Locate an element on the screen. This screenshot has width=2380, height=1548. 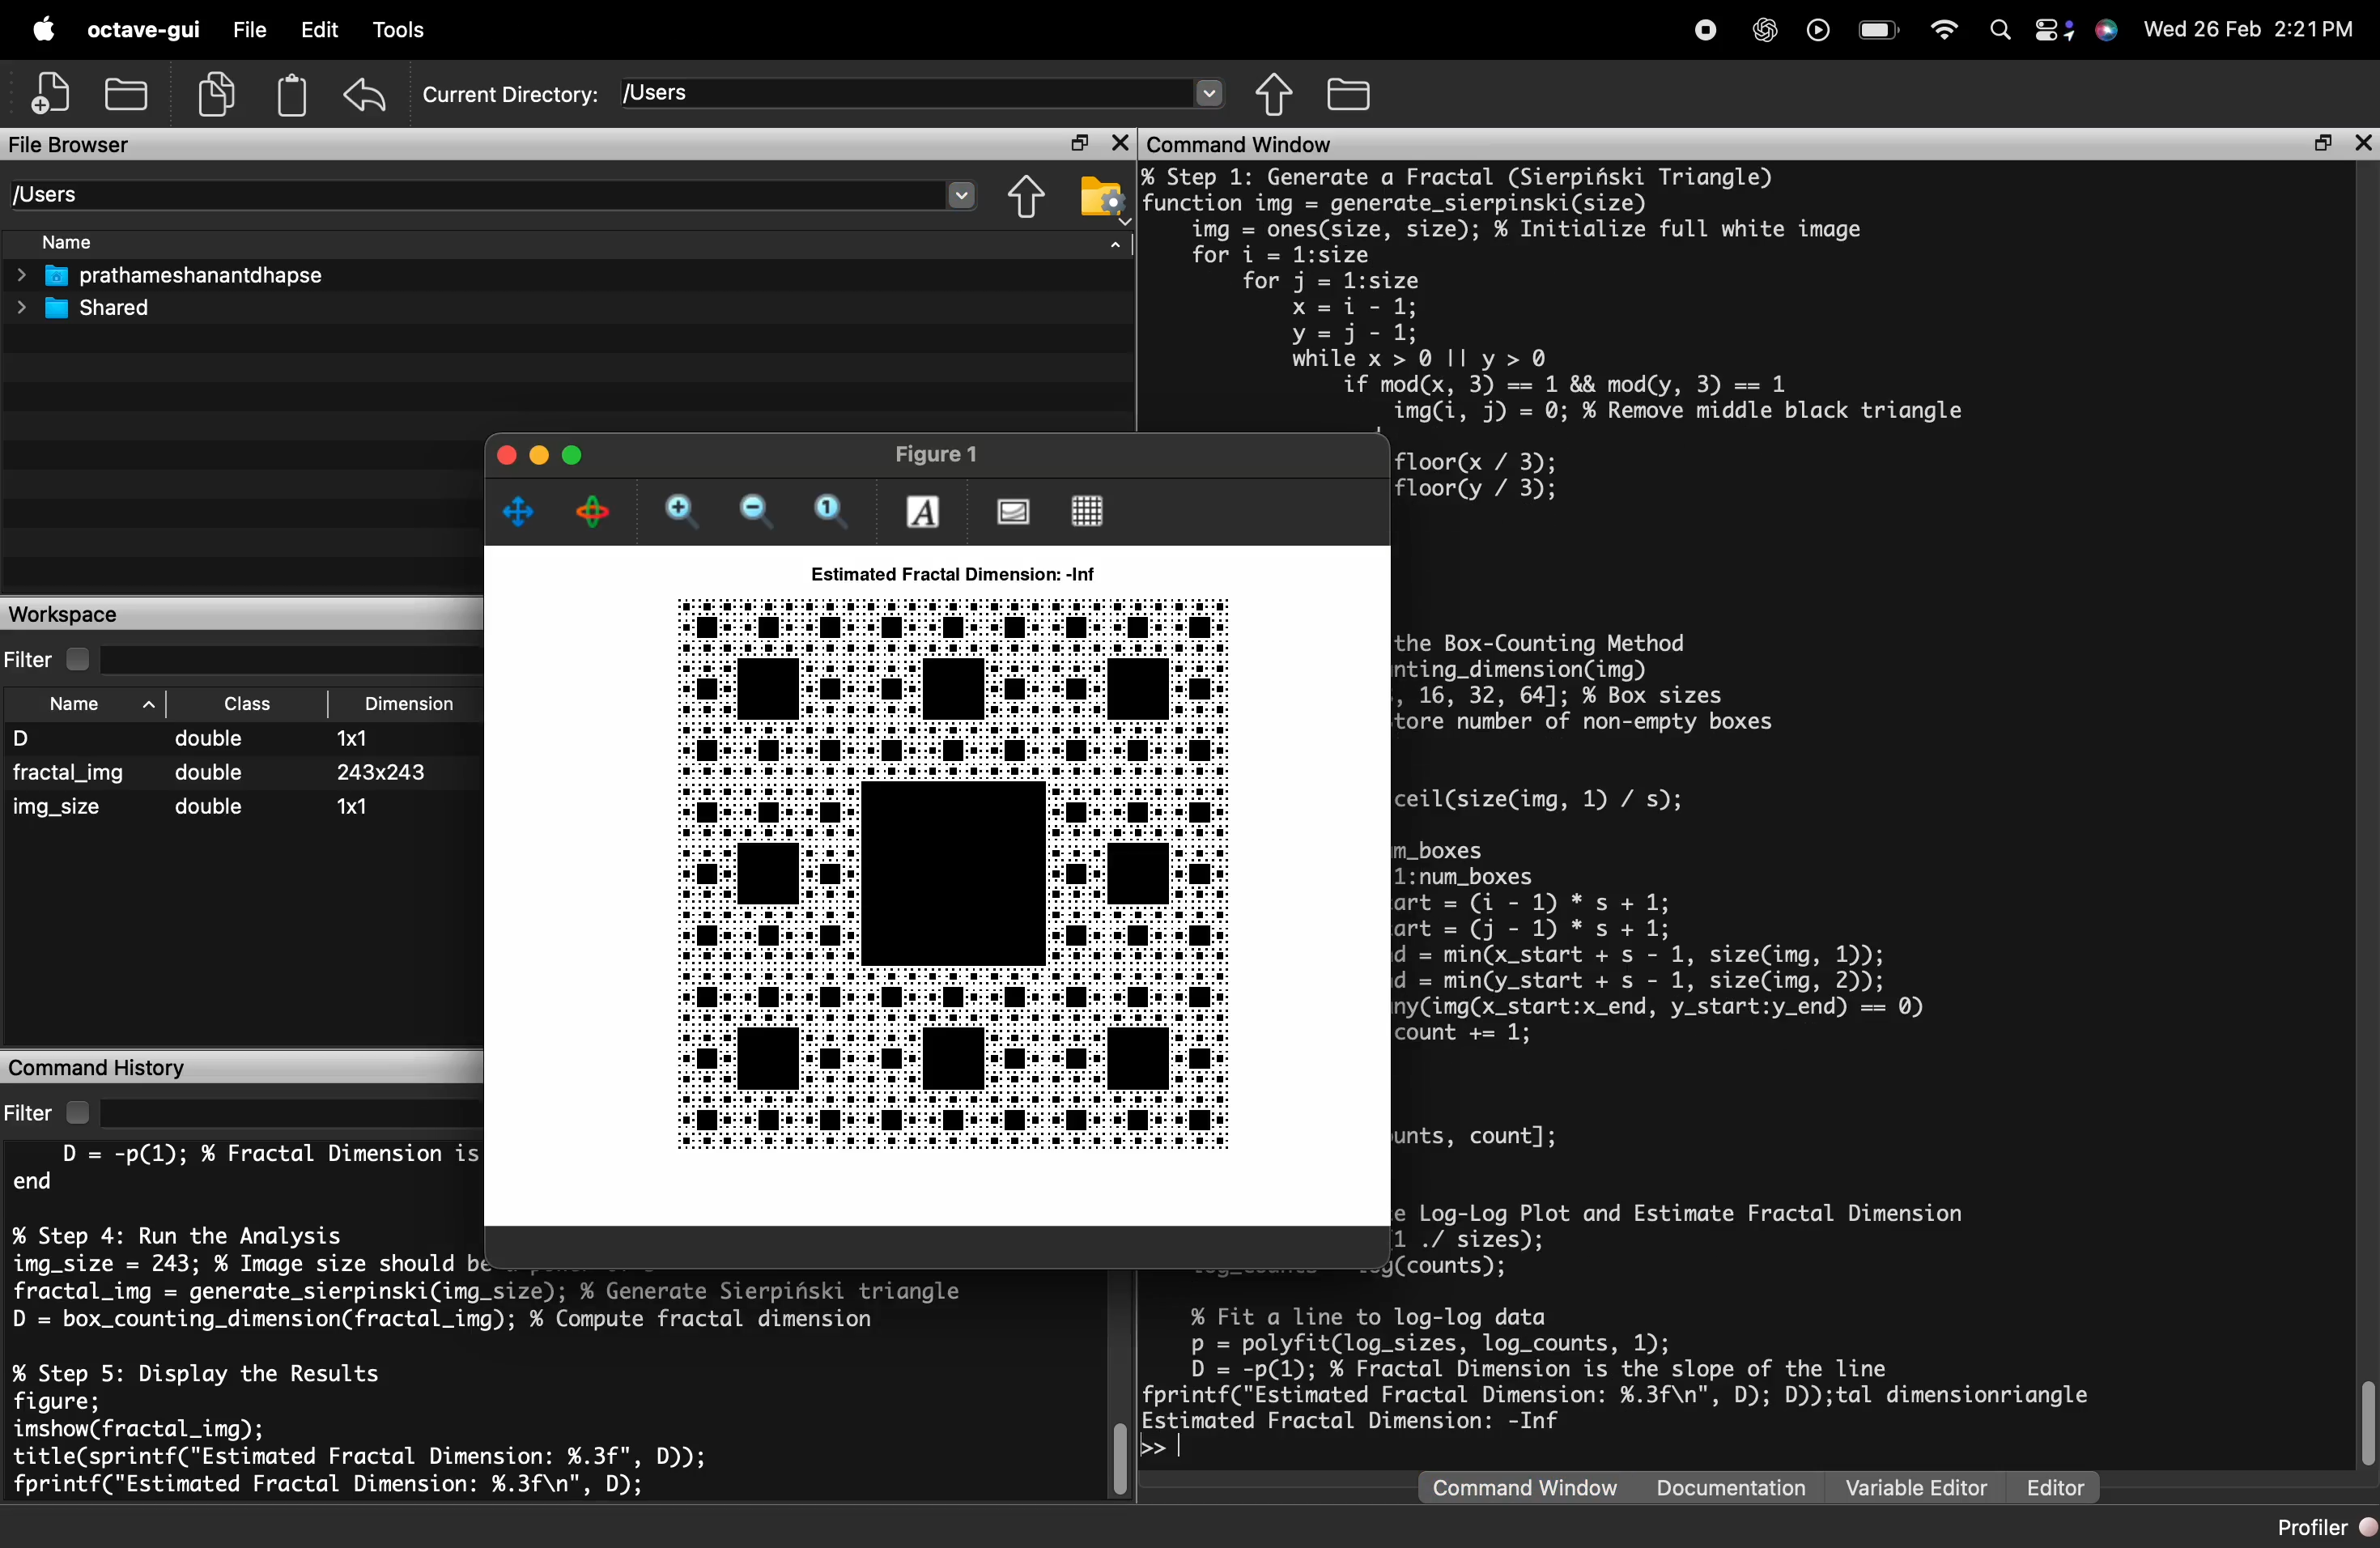
floor function is located at coordinates (1501, 475).